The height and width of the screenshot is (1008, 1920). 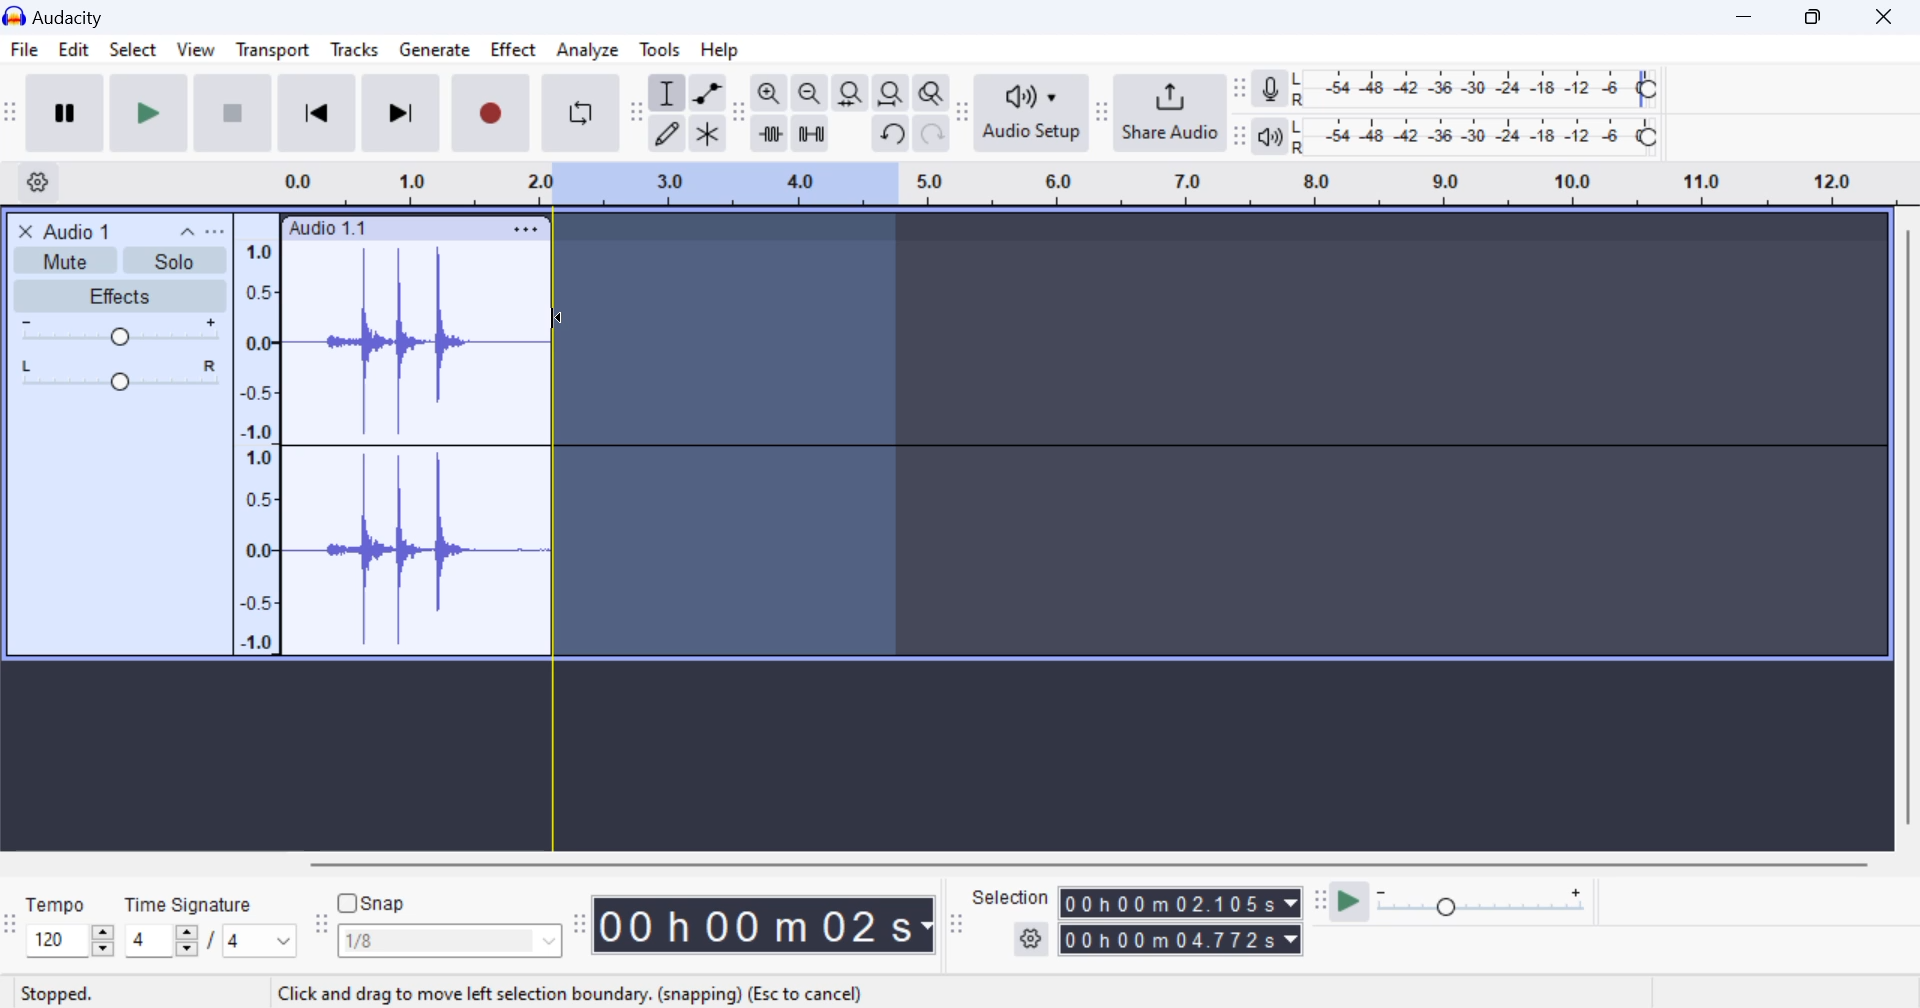 I want to click on snap toggle, so click(x=382, y=903).